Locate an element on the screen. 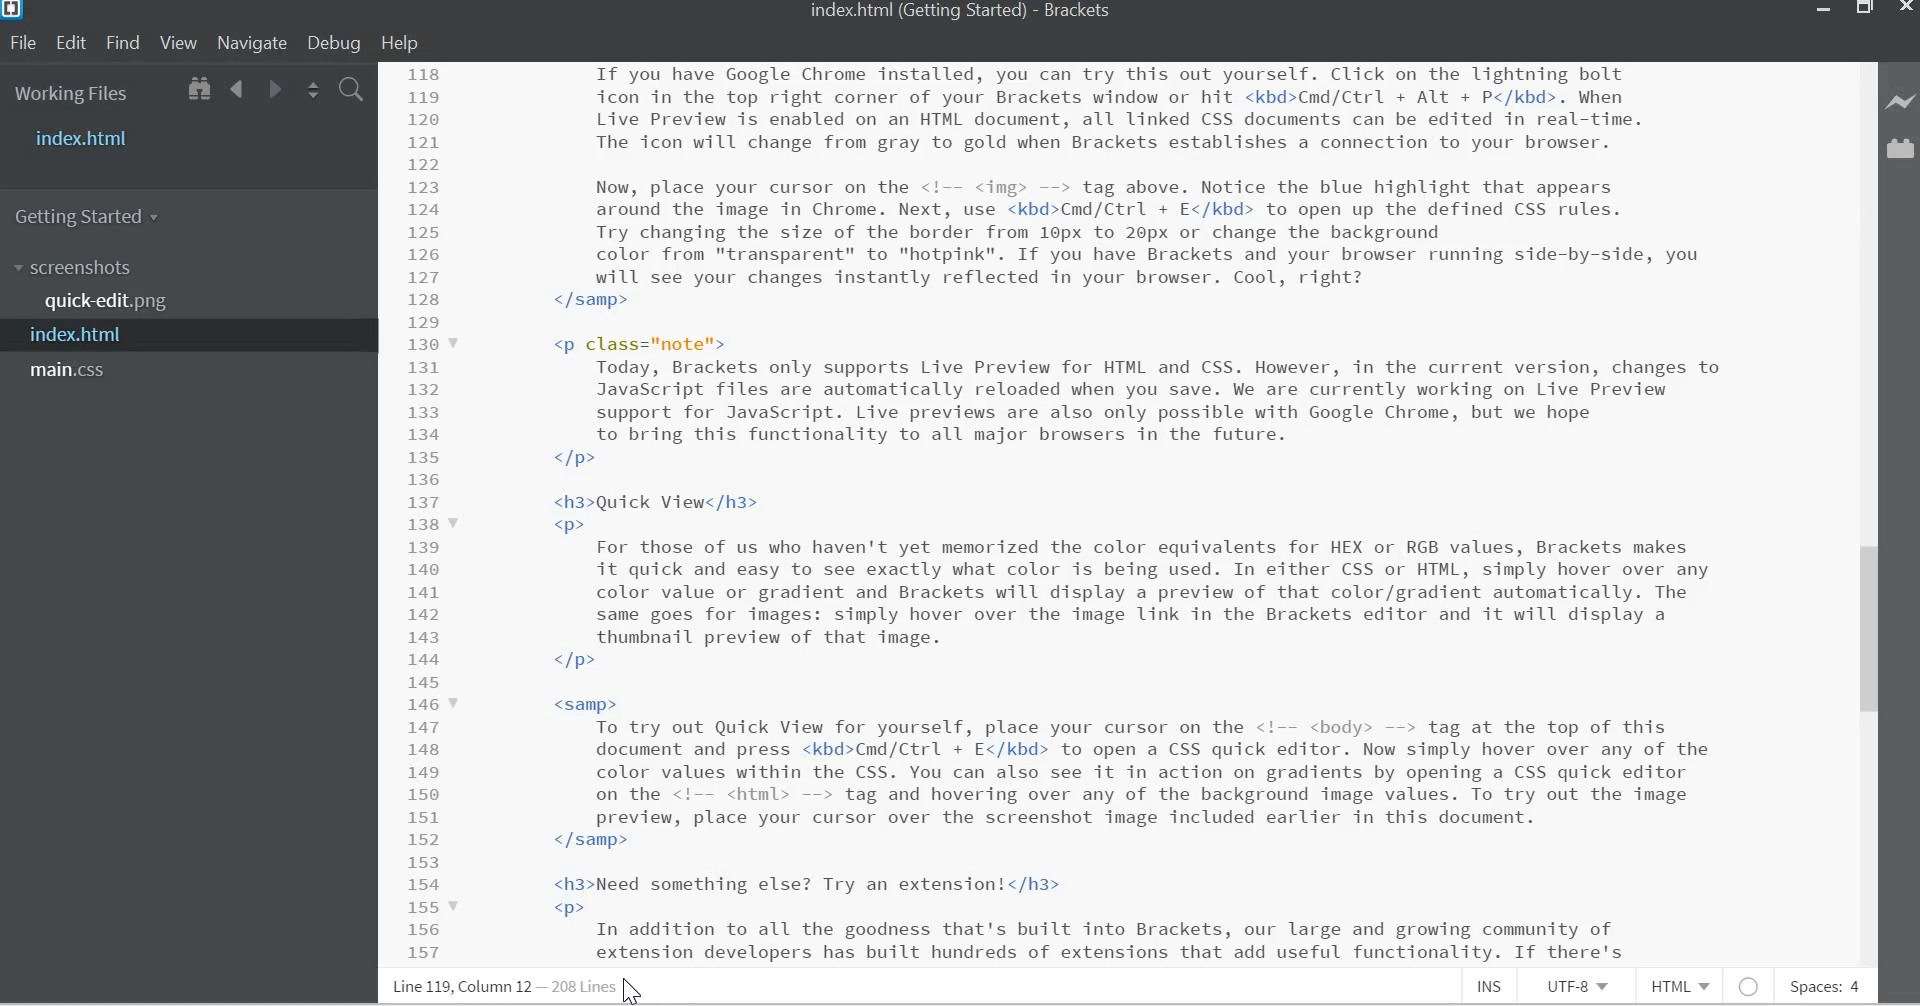  Show in File Tree is located at coordinates (199, 88).